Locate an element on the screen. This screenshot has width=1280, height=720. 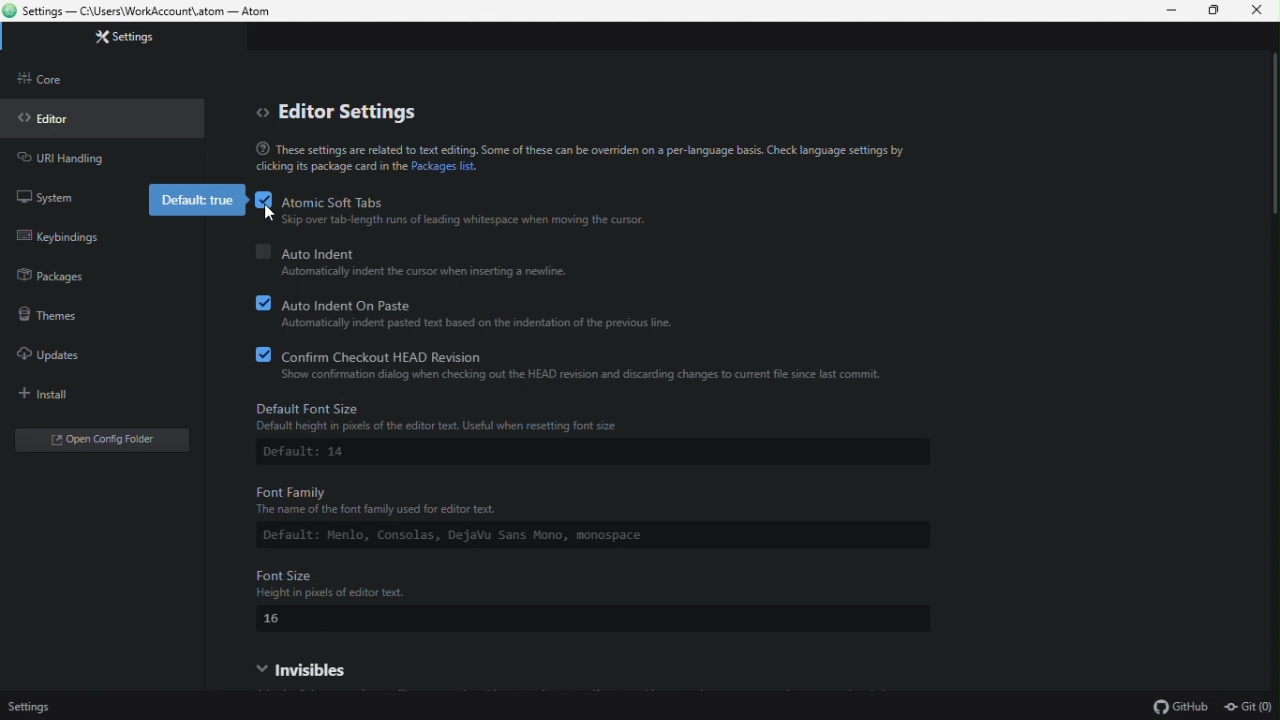
Default Font Size
Default height in pixels of the editor text. Useful when resetting font size is located at coordinates (444, 417).